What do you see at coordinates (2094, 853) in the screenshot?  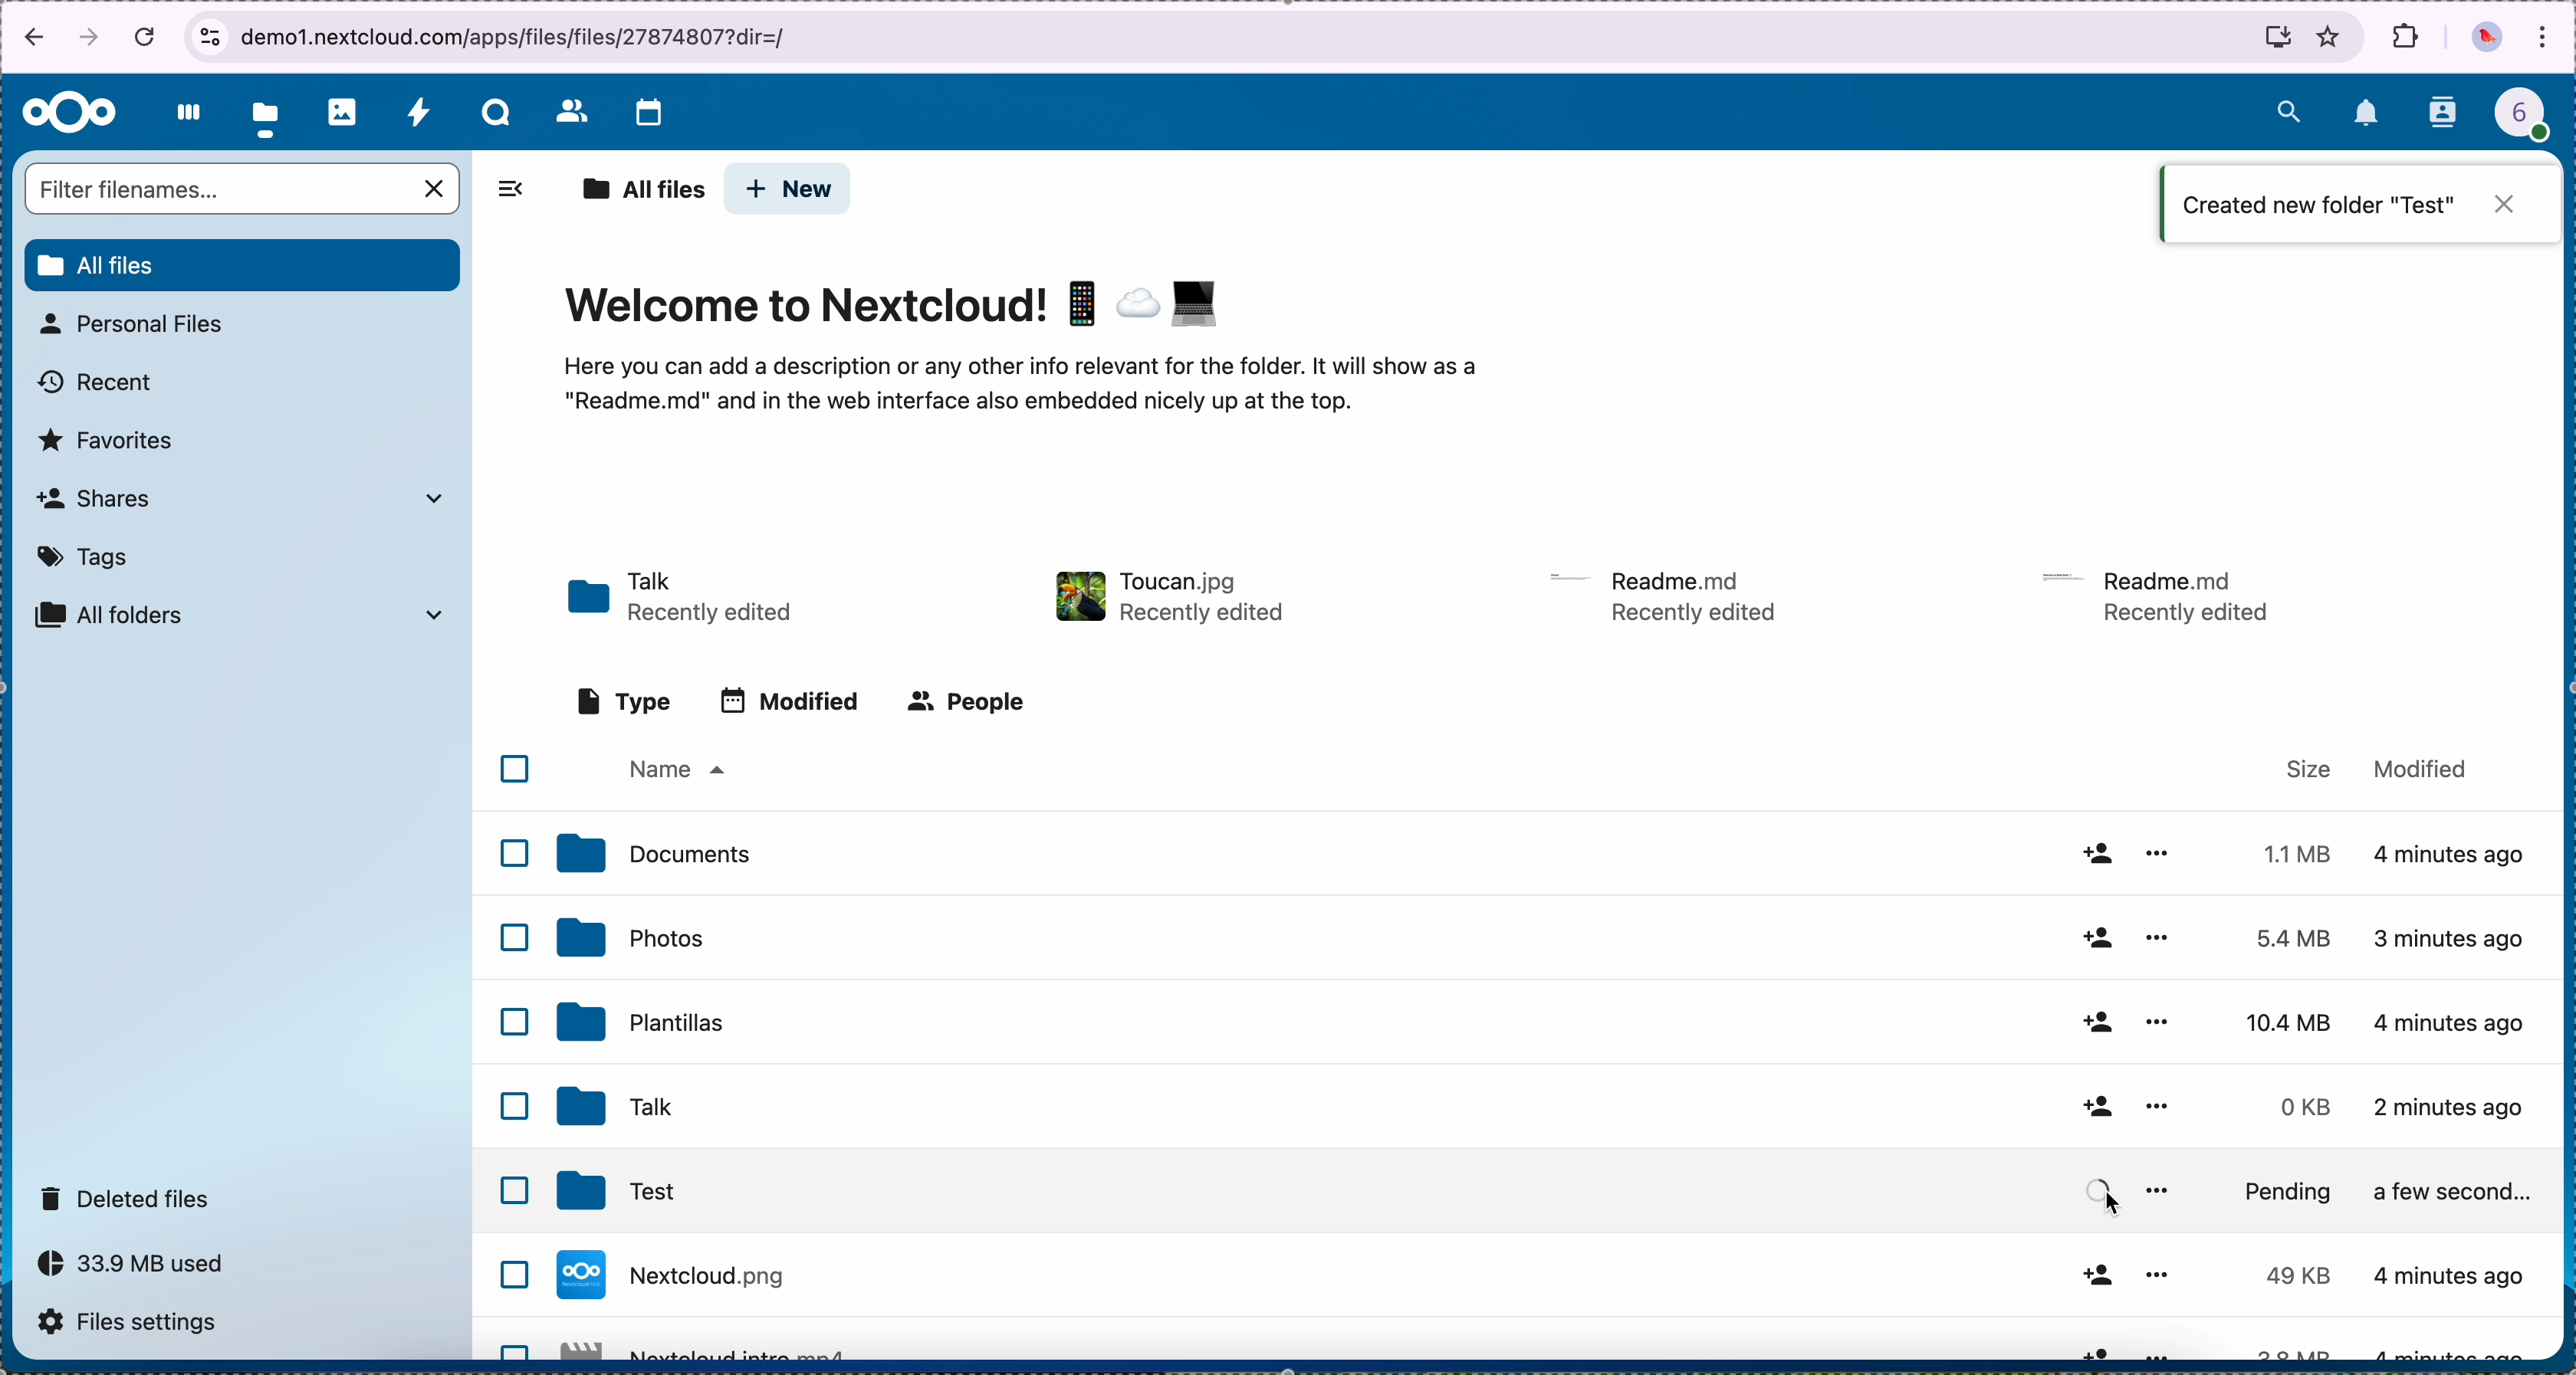 I see `share` at bounding box center [2094, 853].